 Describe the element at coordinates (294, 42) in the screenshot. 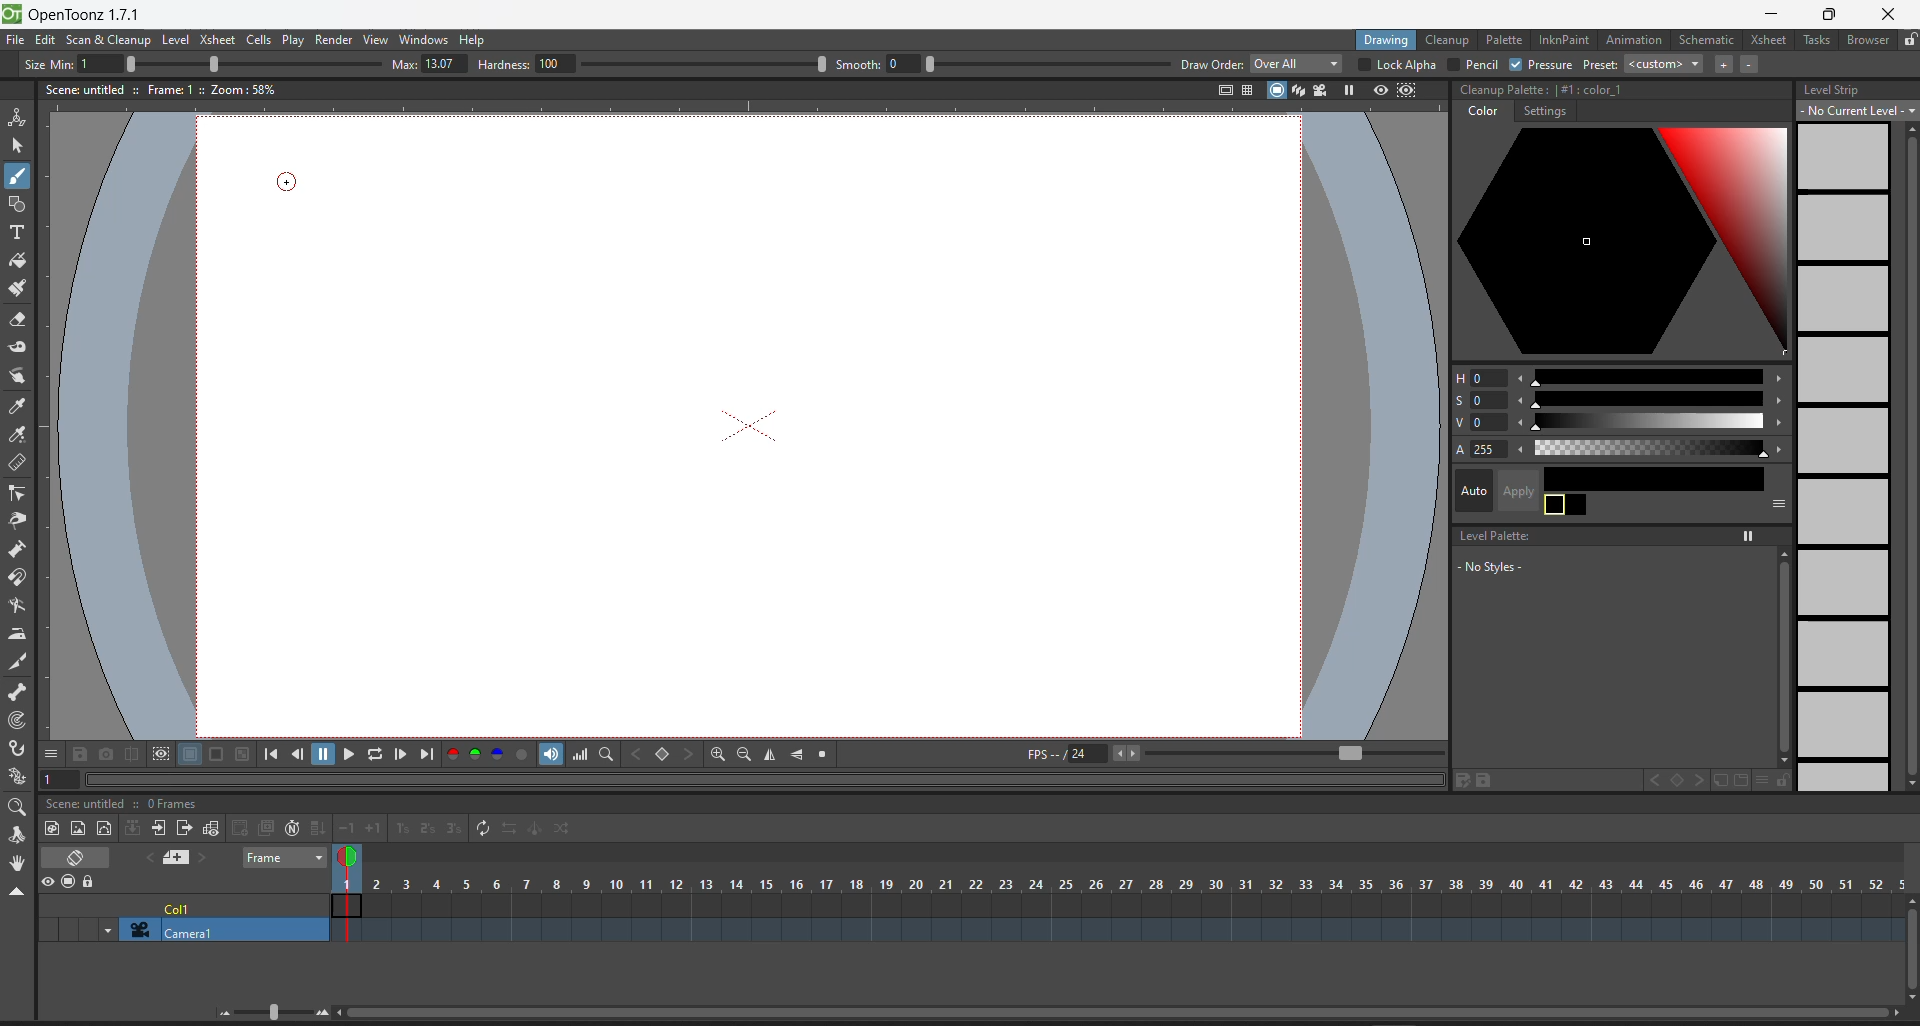

I see `play` at that location.